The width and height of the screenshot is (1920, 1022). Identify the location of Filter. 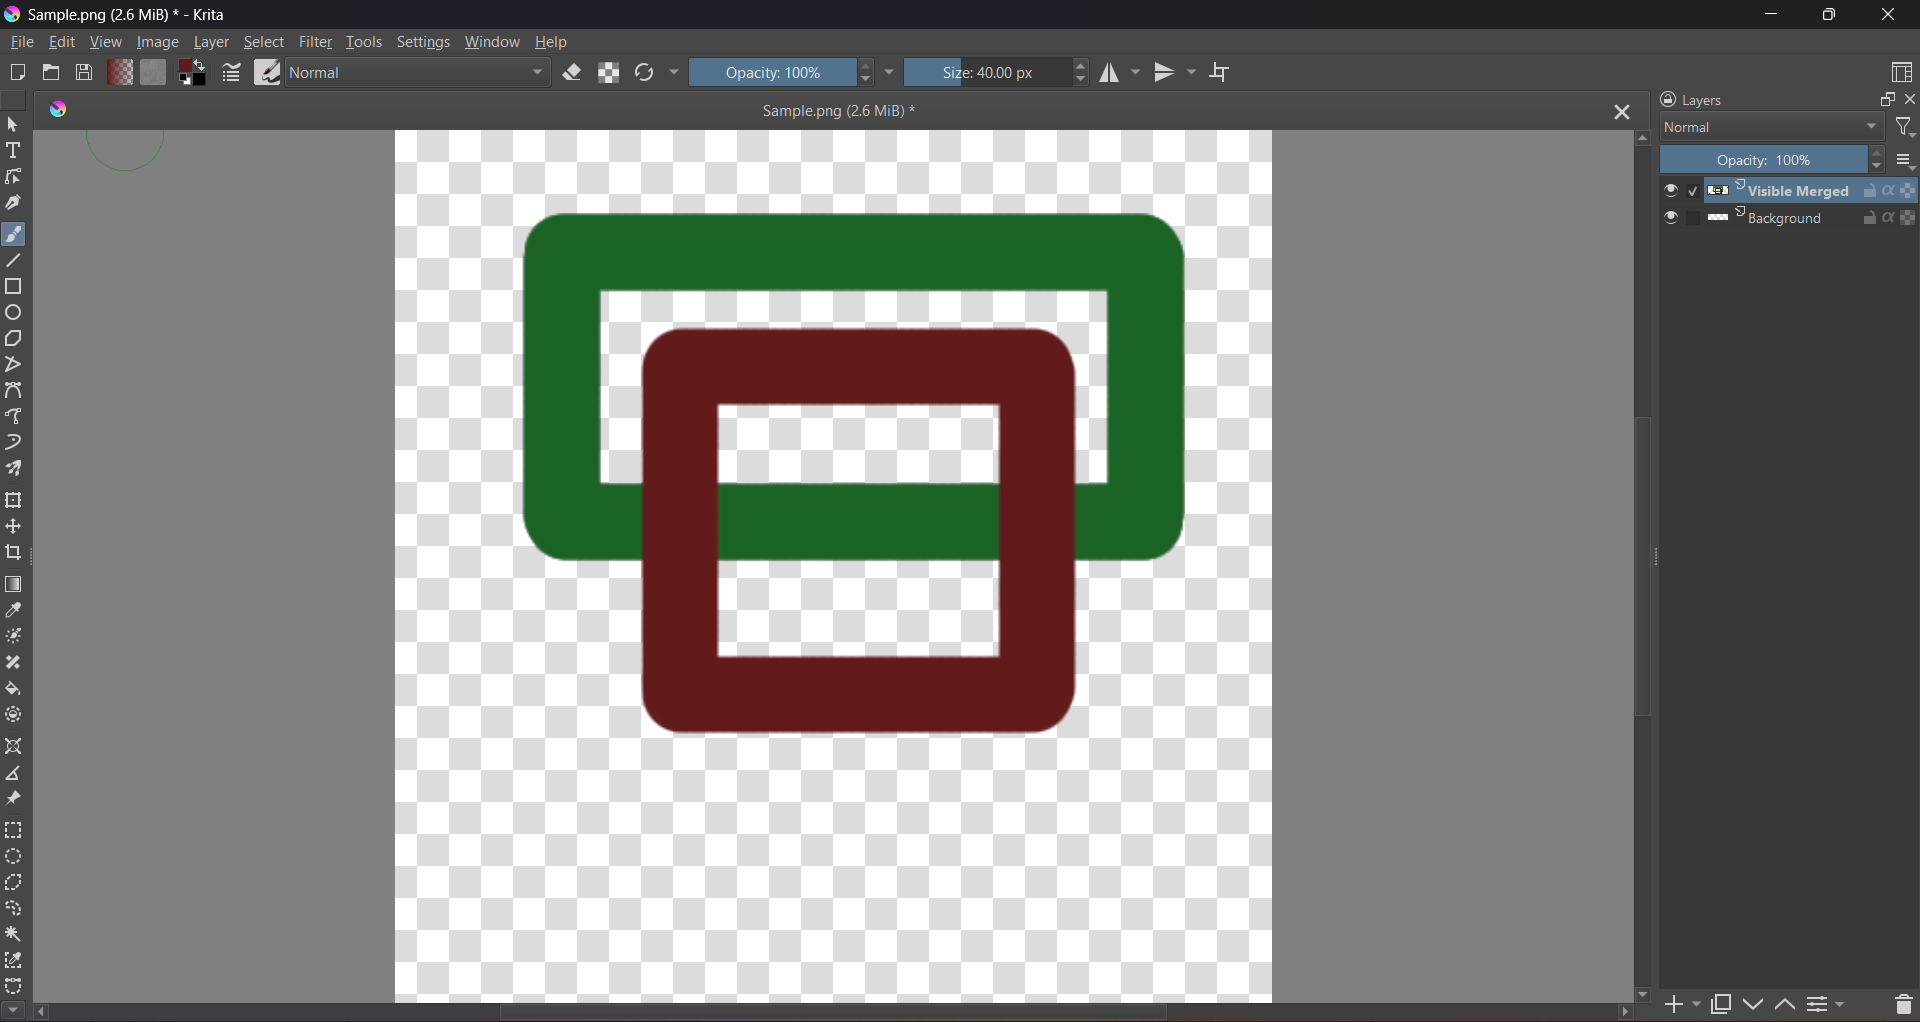
(316, 42).